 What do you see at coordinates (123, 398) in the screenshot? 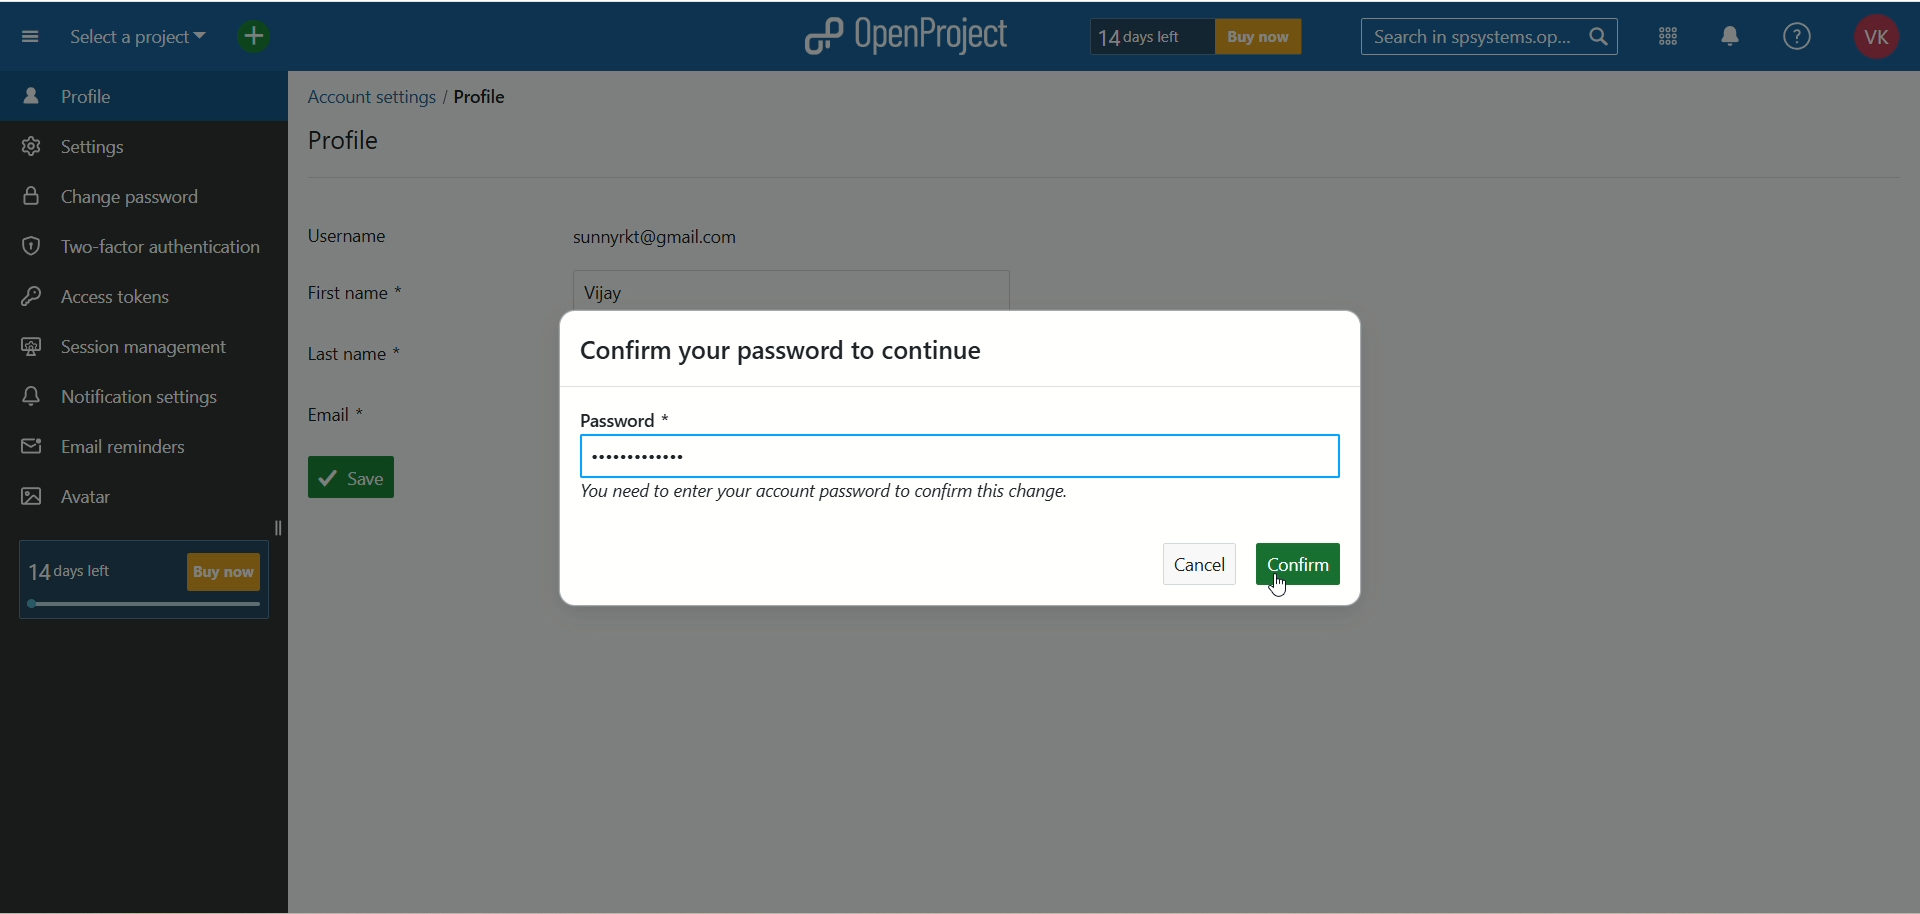
I see `notification settings` at bounding box center [123, 398].